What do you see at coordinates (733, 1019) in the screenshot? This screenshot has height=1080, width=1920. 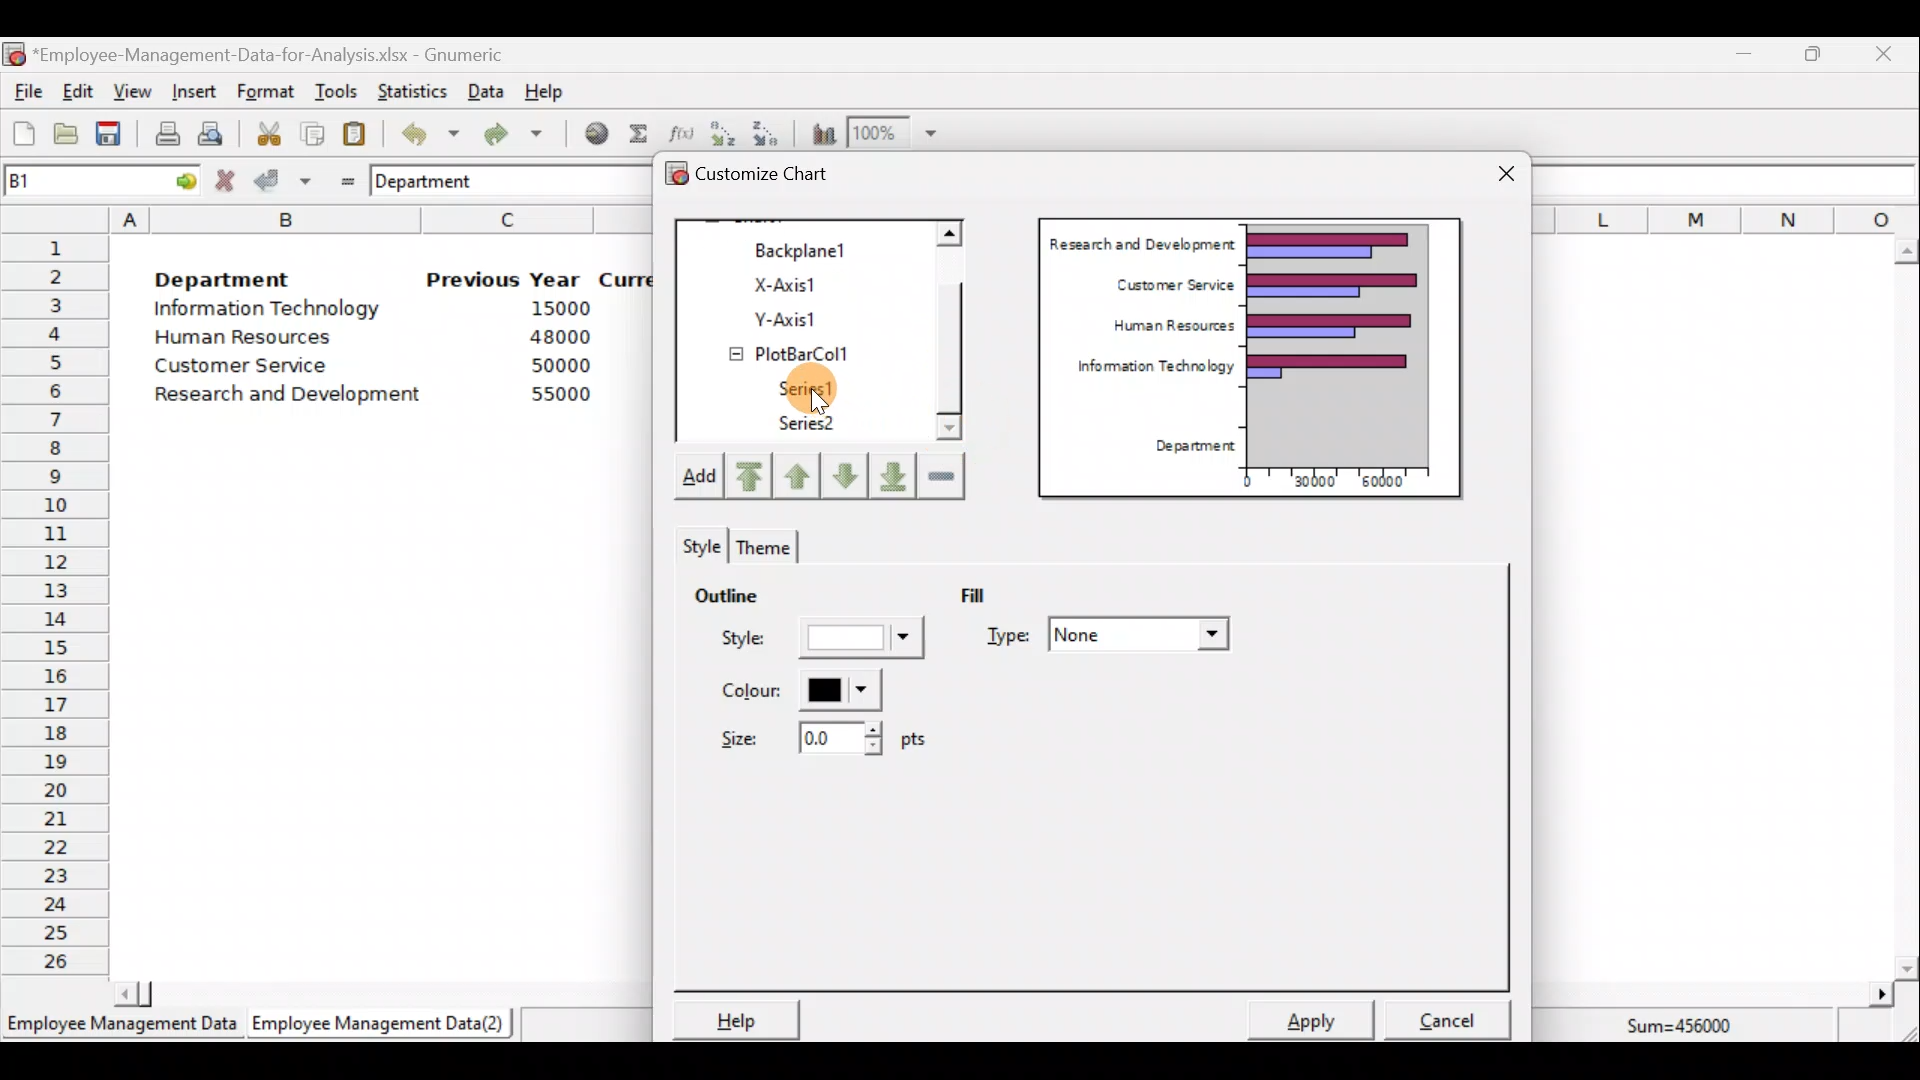 I see `Help` at bounding box center [733, 1019].